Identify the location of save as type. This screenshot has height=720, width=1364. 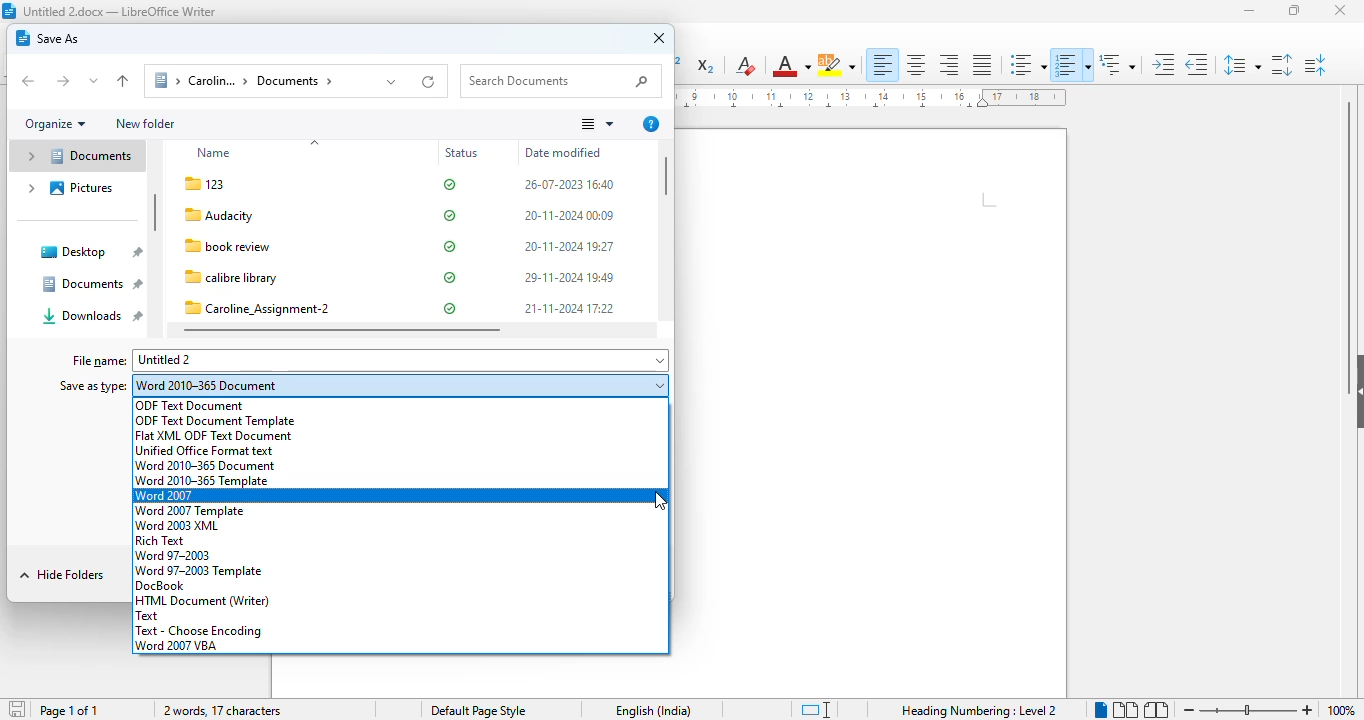
(91, 385).